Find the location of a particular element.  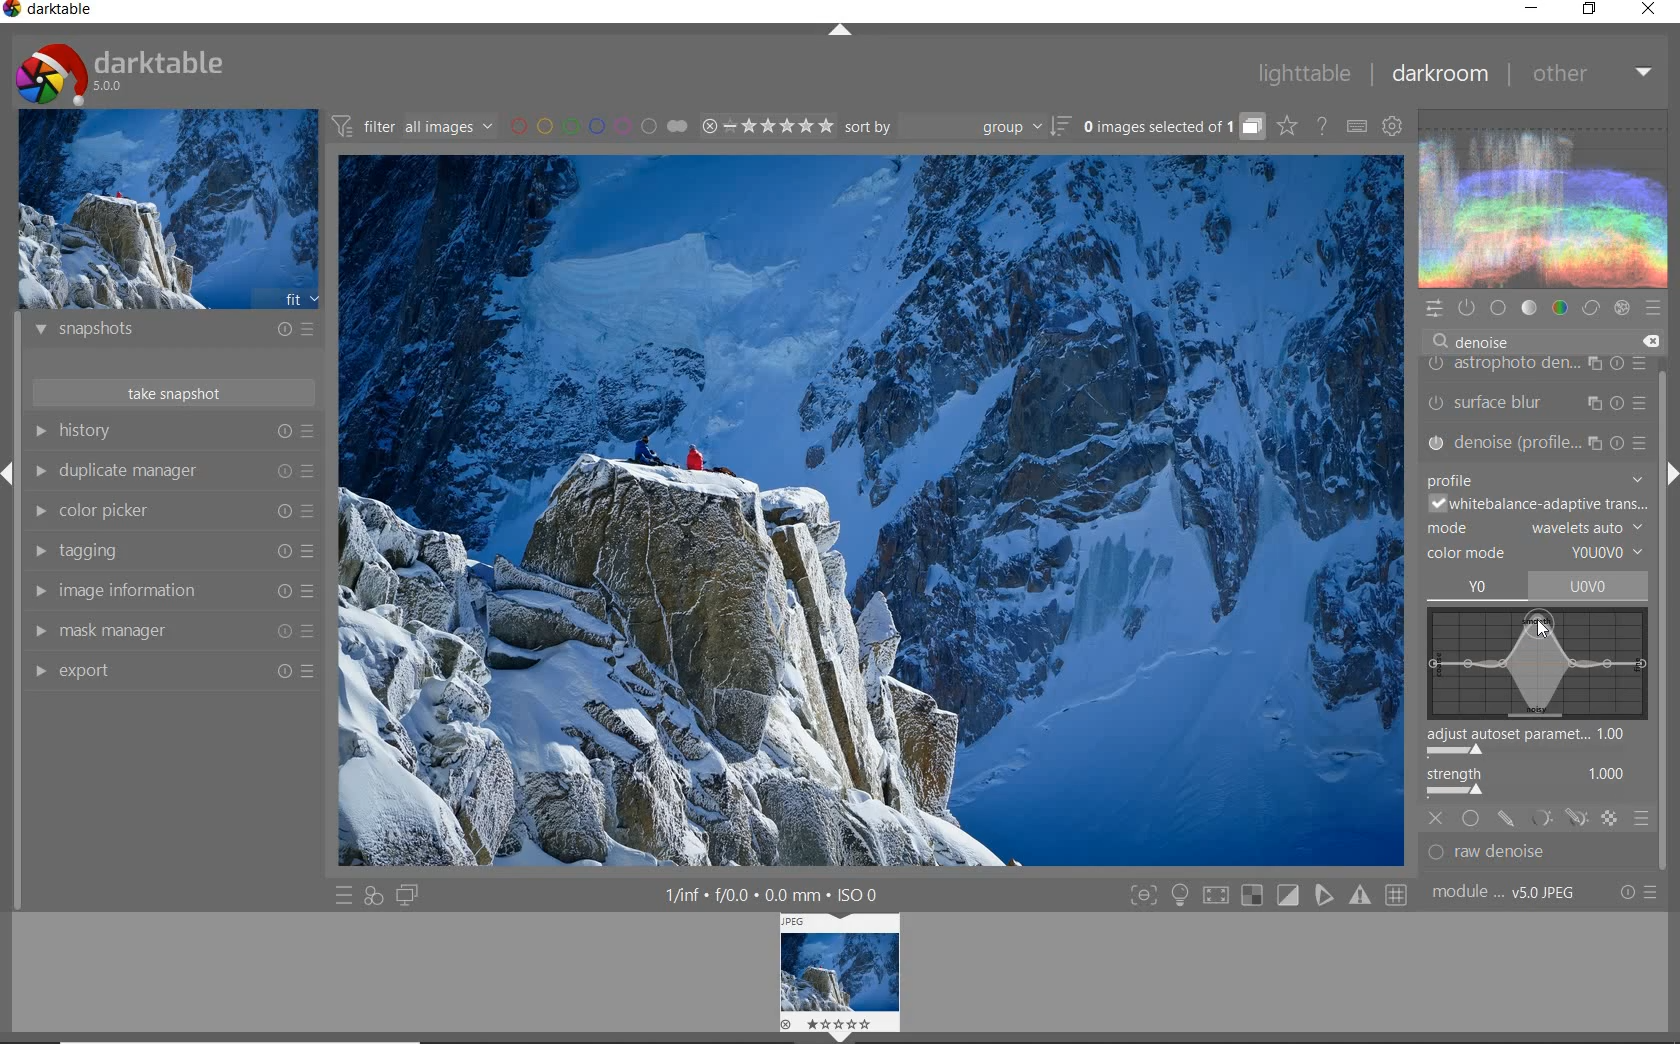

close is located at coordinates (1649, 10).